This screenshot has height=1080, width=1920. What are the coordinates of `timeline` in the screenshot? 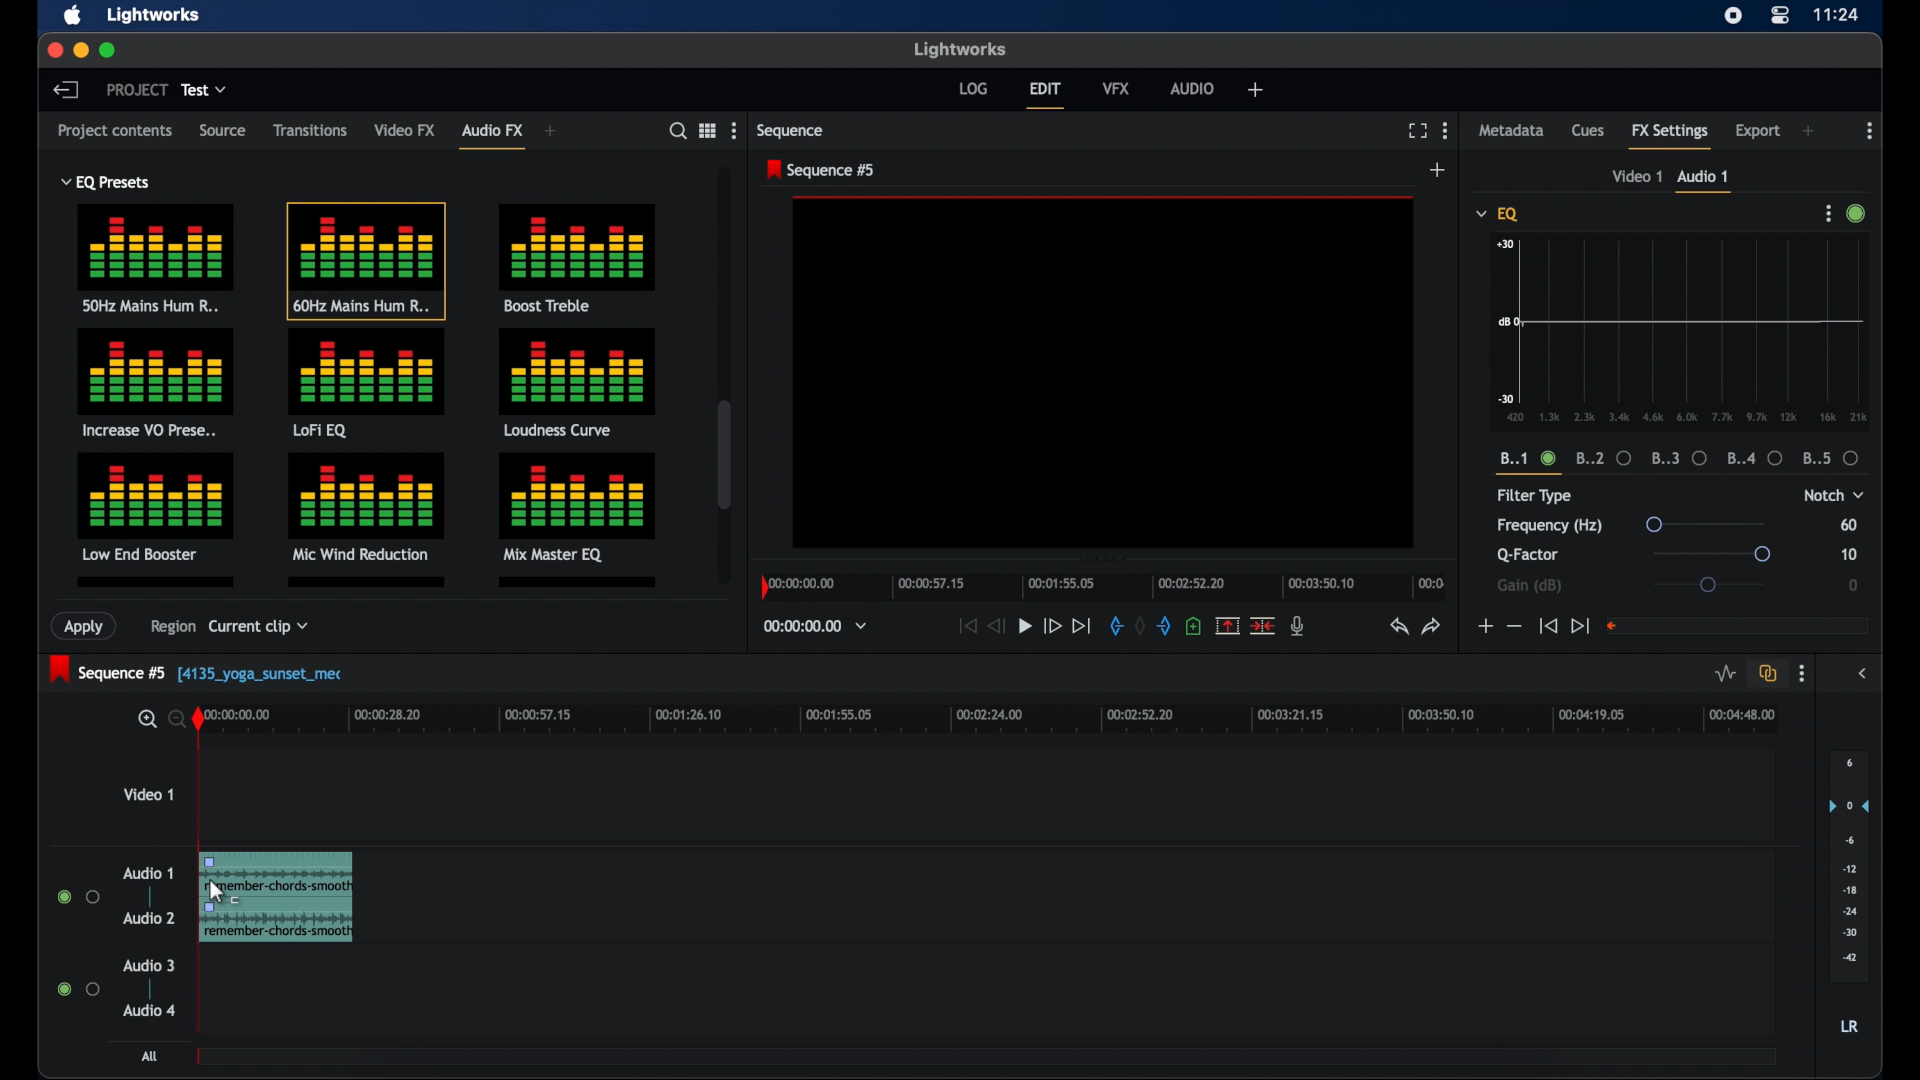 It's located at (1100, 584).